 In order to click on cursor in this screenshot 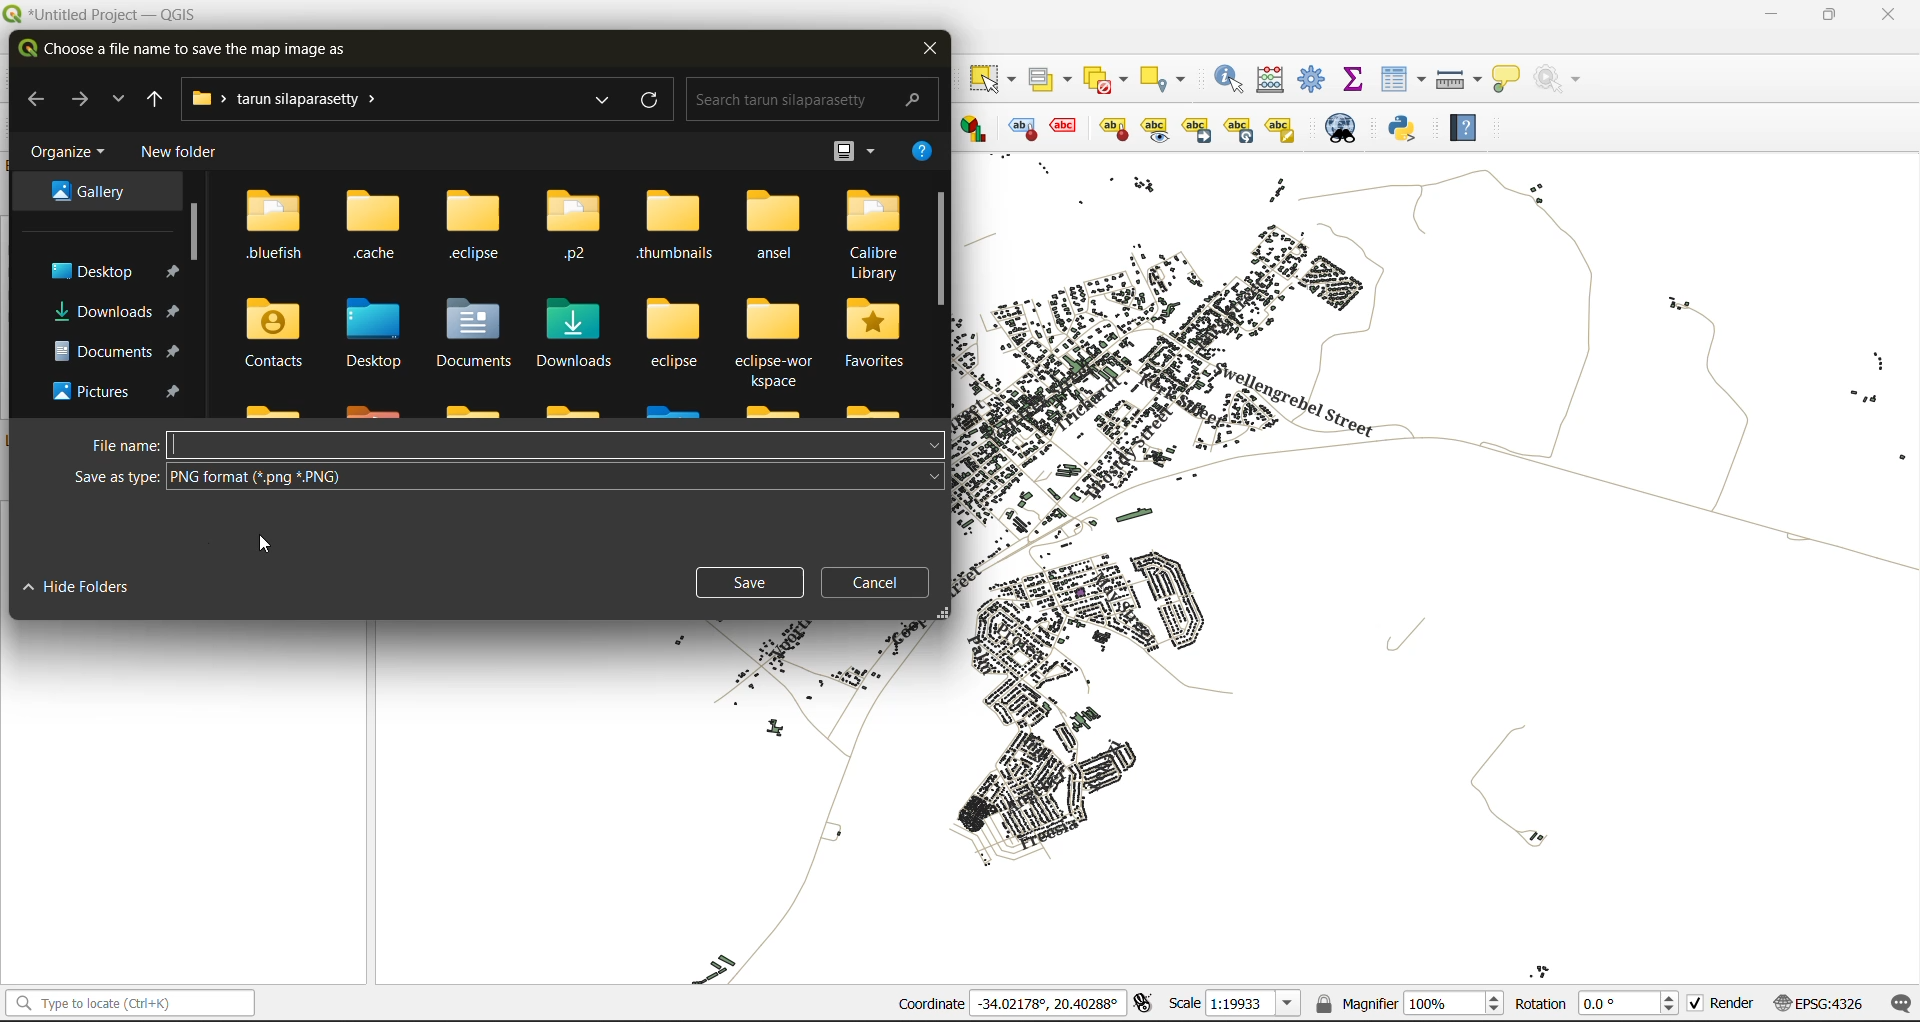, I will do `click(264, 546)`.